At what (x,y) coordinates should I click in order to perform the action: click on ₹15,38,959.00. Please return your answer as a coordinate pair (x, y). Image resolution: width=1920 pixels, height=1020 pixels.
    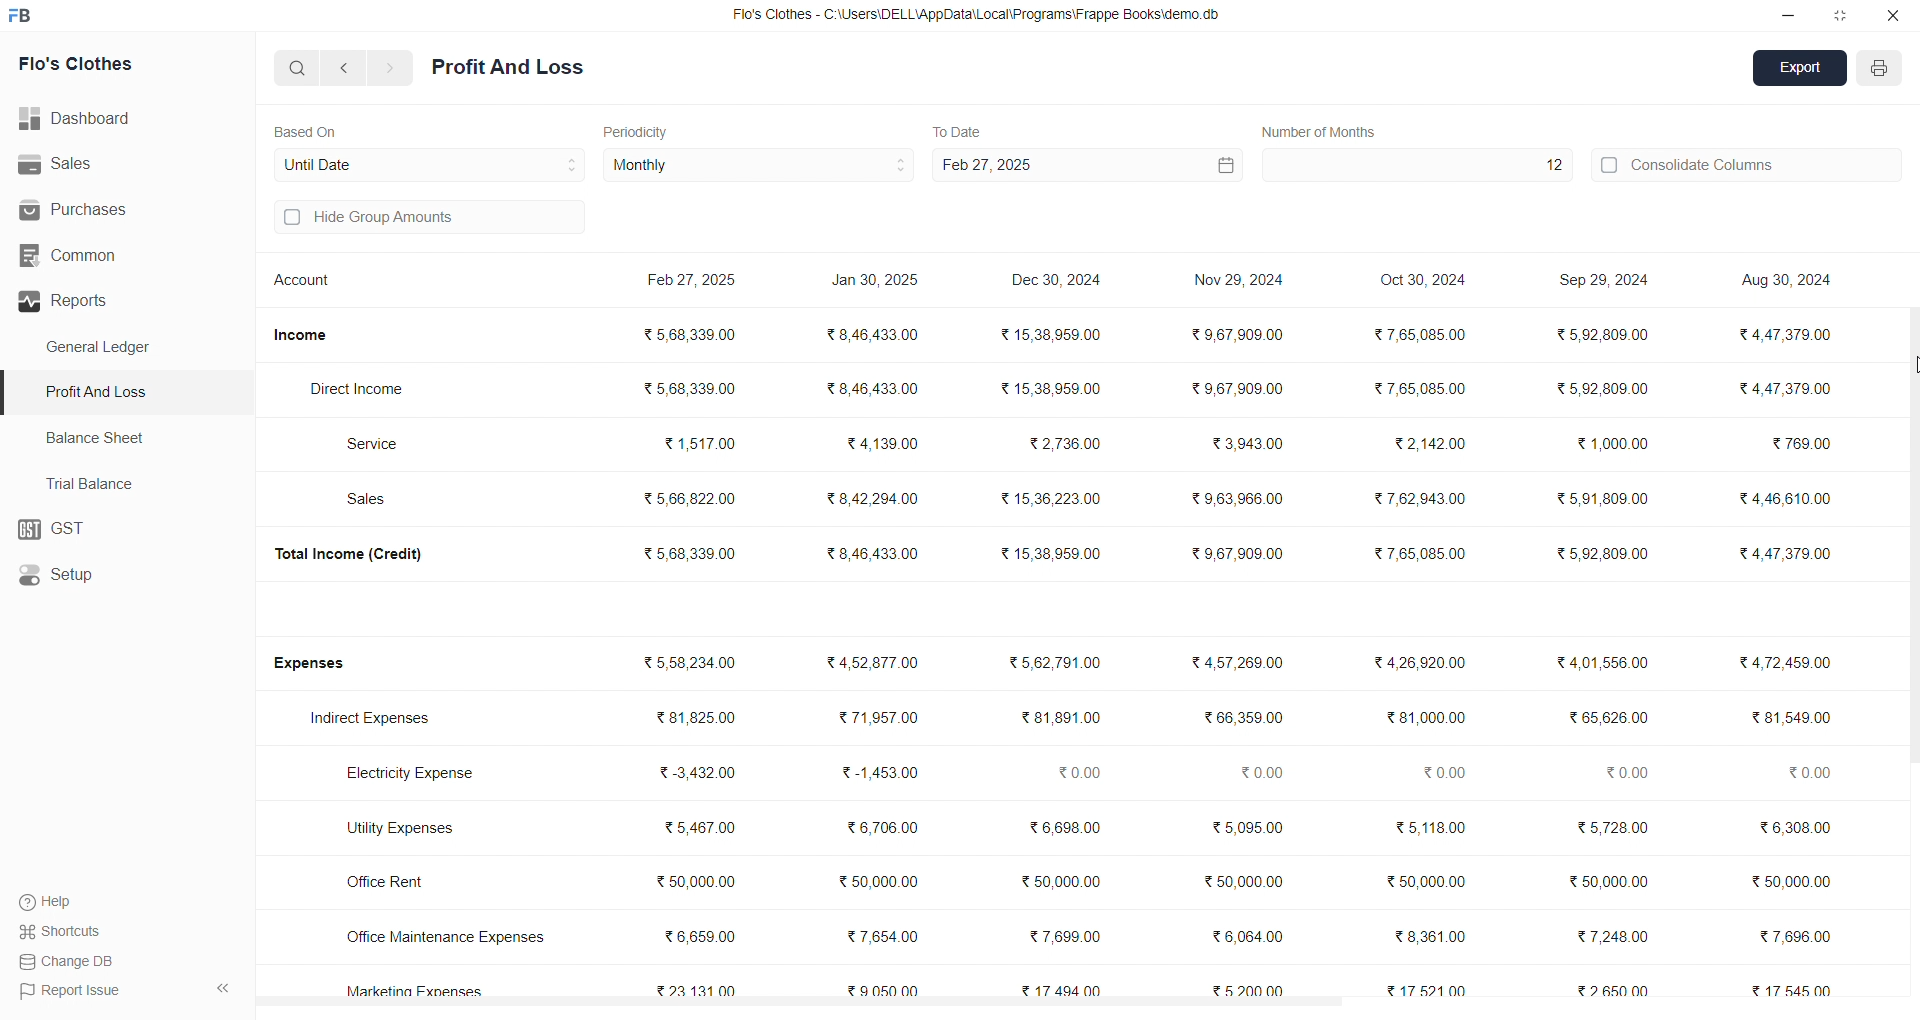
    Looking at the image, I should click on (1065, 554).